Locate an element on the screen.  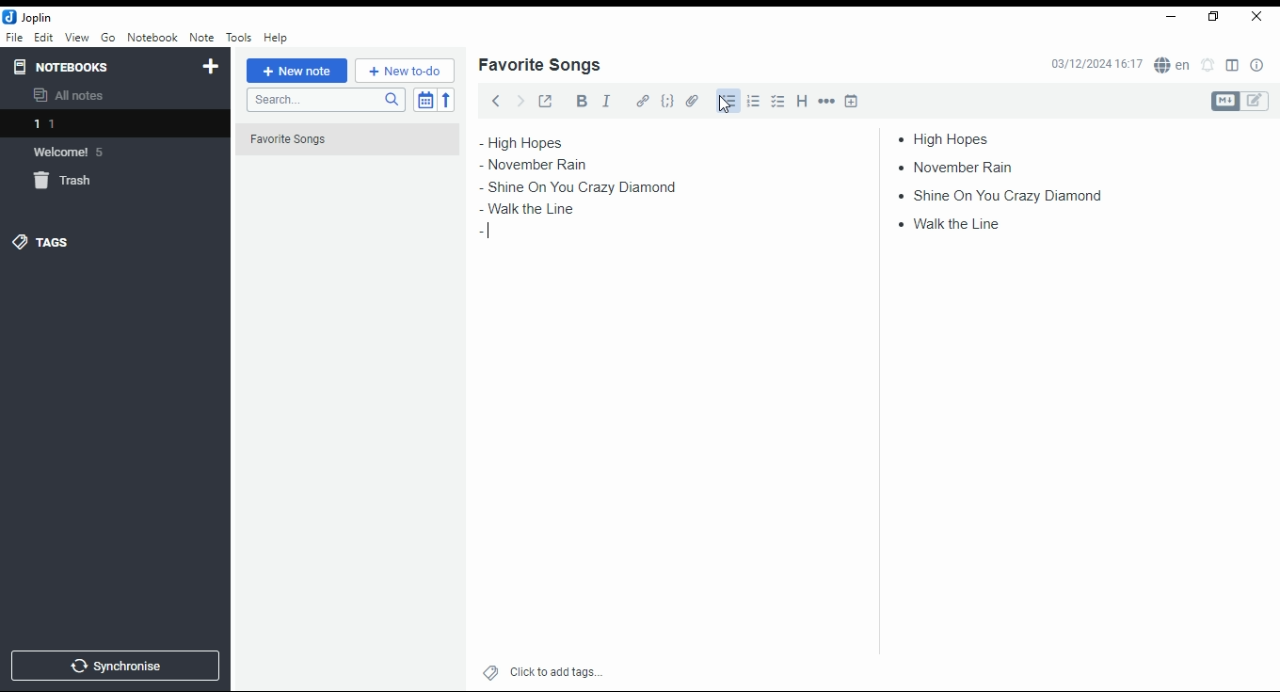
spell checker is located at coordinates (1174, 64).